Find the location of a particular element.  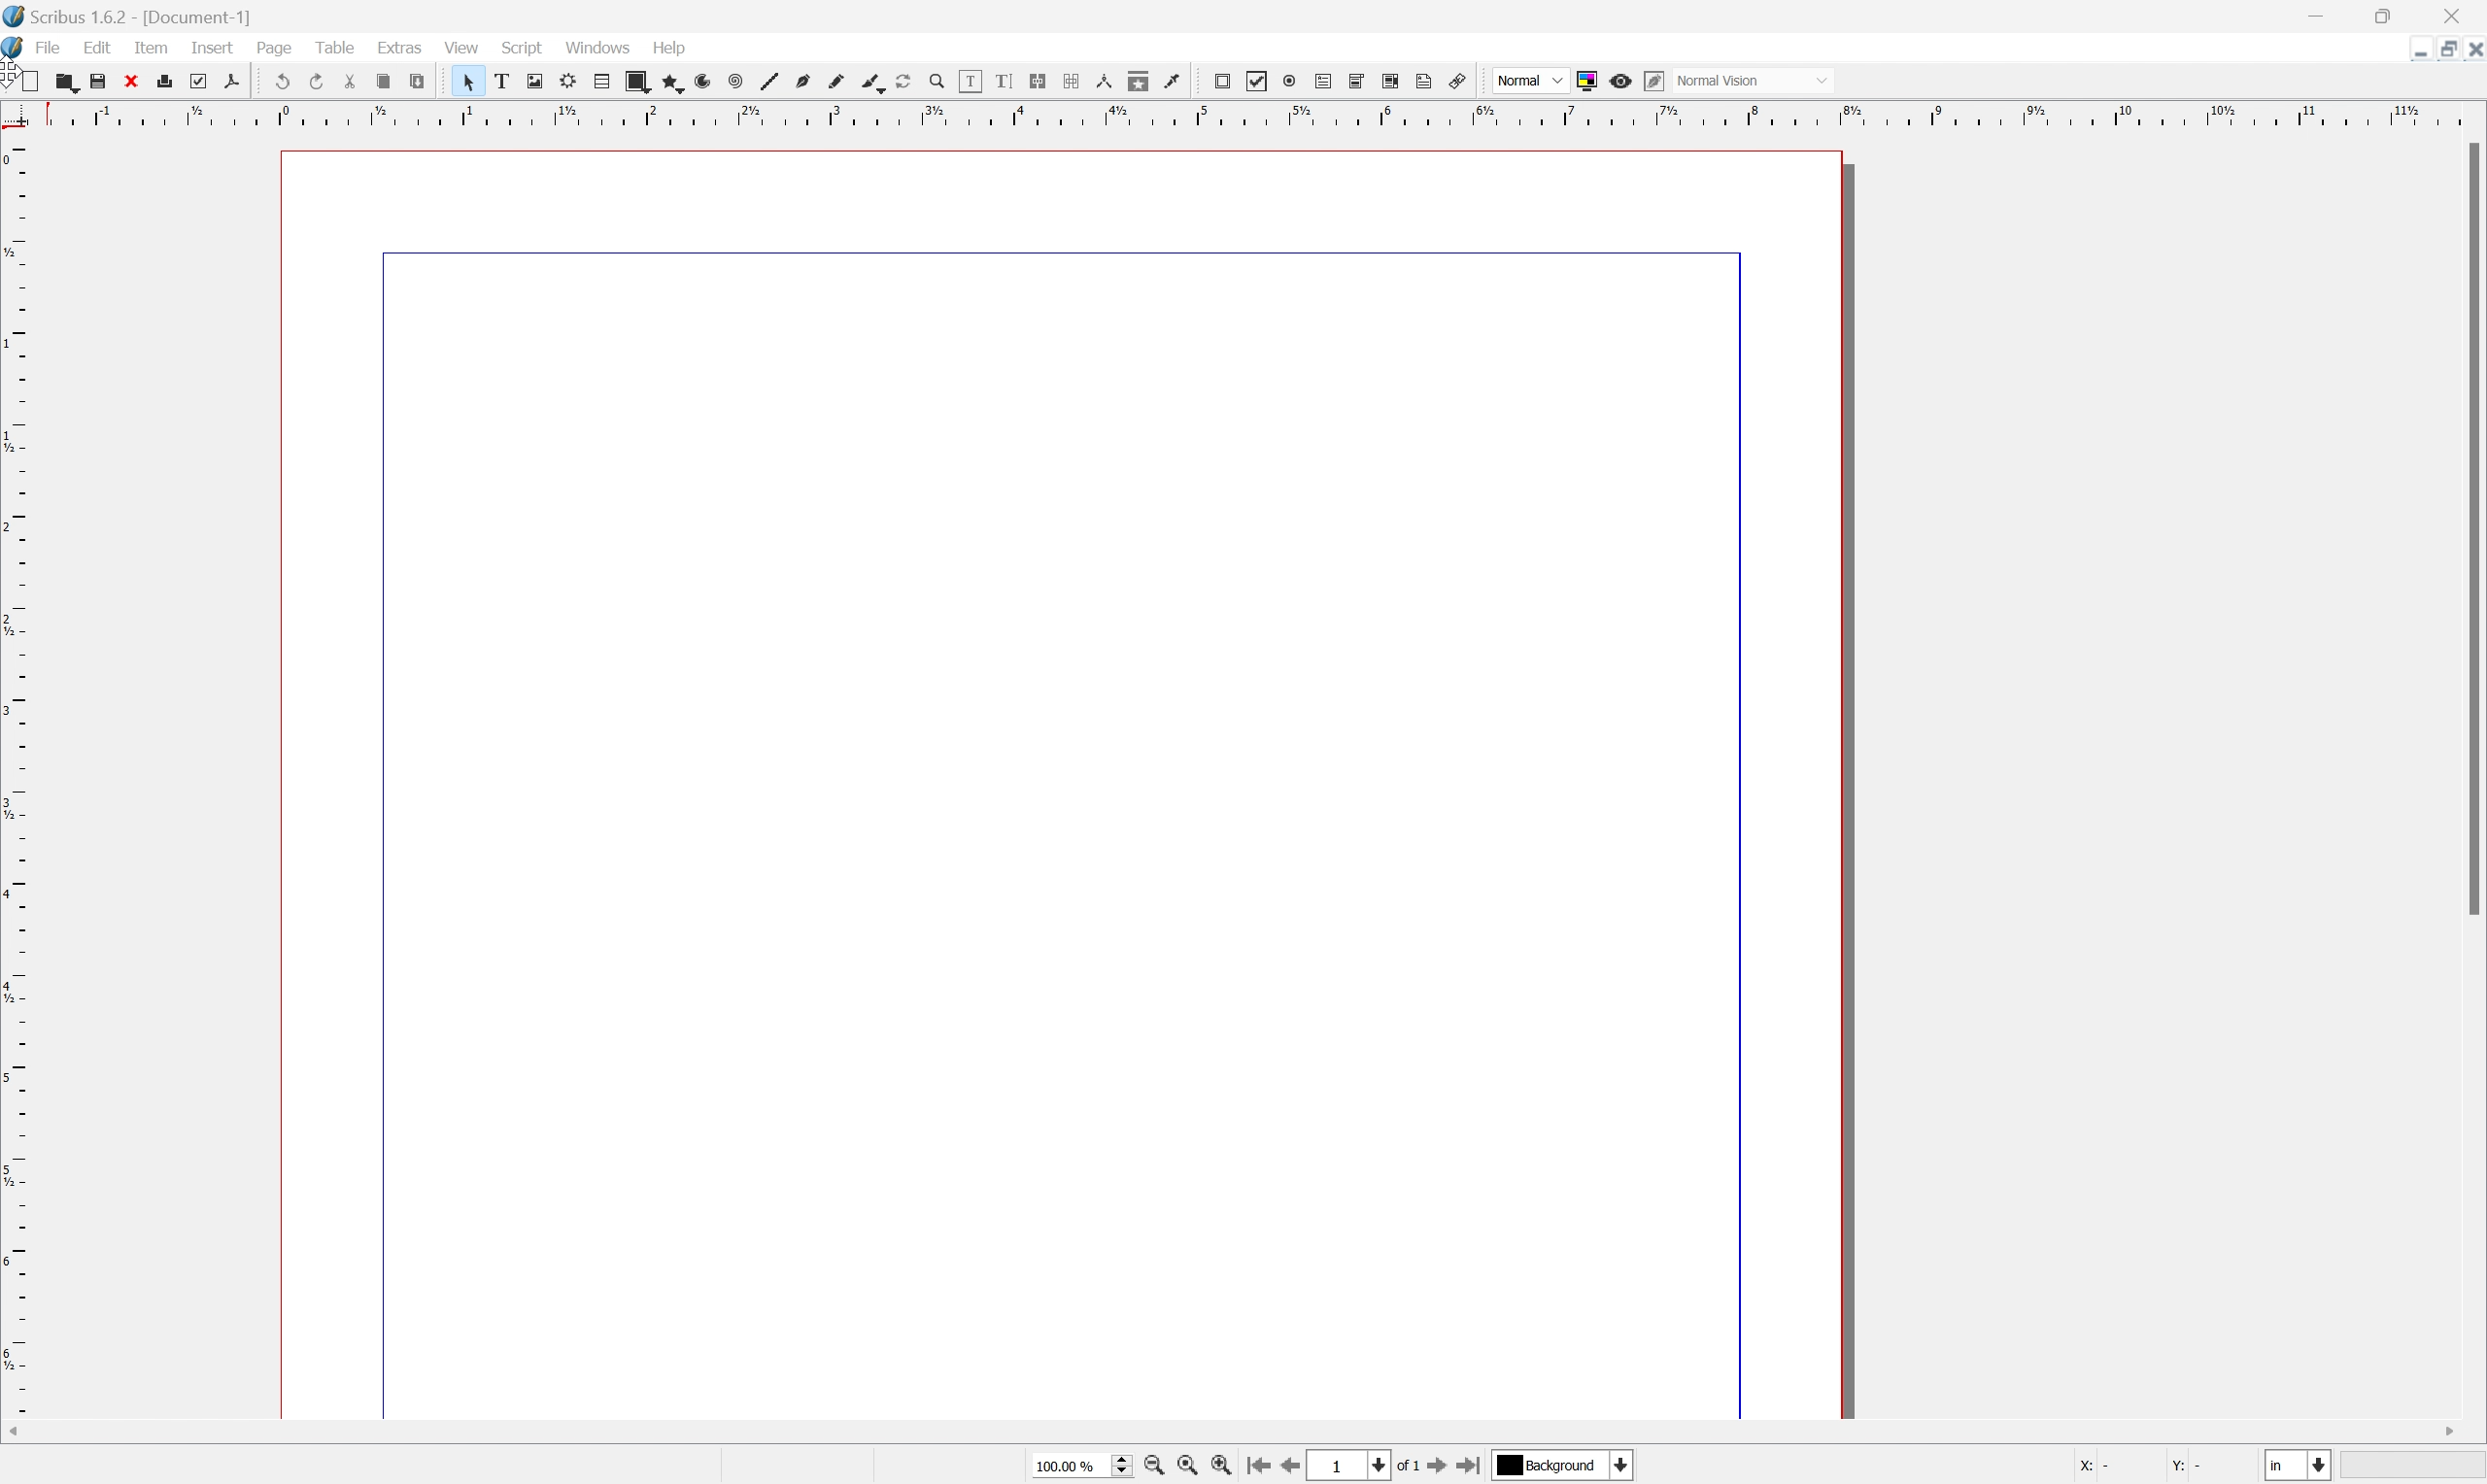

X:  Y: is located at coordinates (2156, 1468).